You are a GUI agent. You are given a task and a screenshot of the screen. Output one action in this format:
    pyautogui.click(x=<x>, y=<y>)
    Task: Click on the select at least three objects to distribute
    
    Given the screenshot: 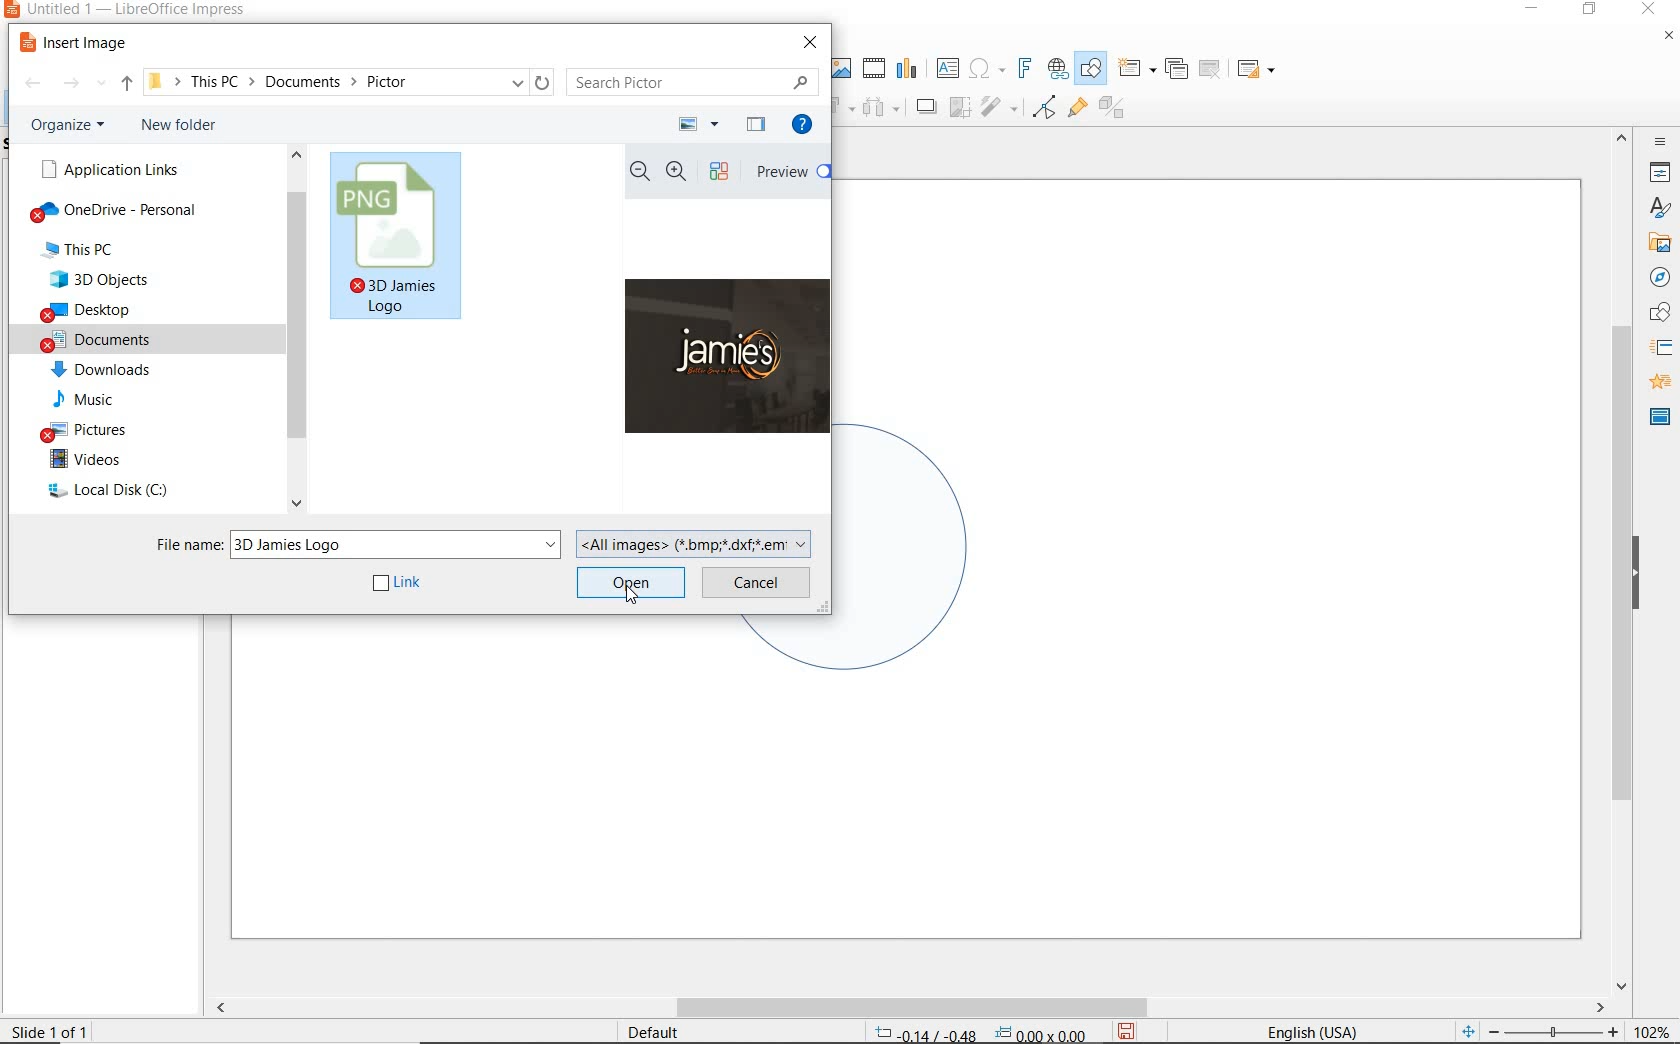 What is the action you would take?
    pyautogui.click(x=881, y=108)
    